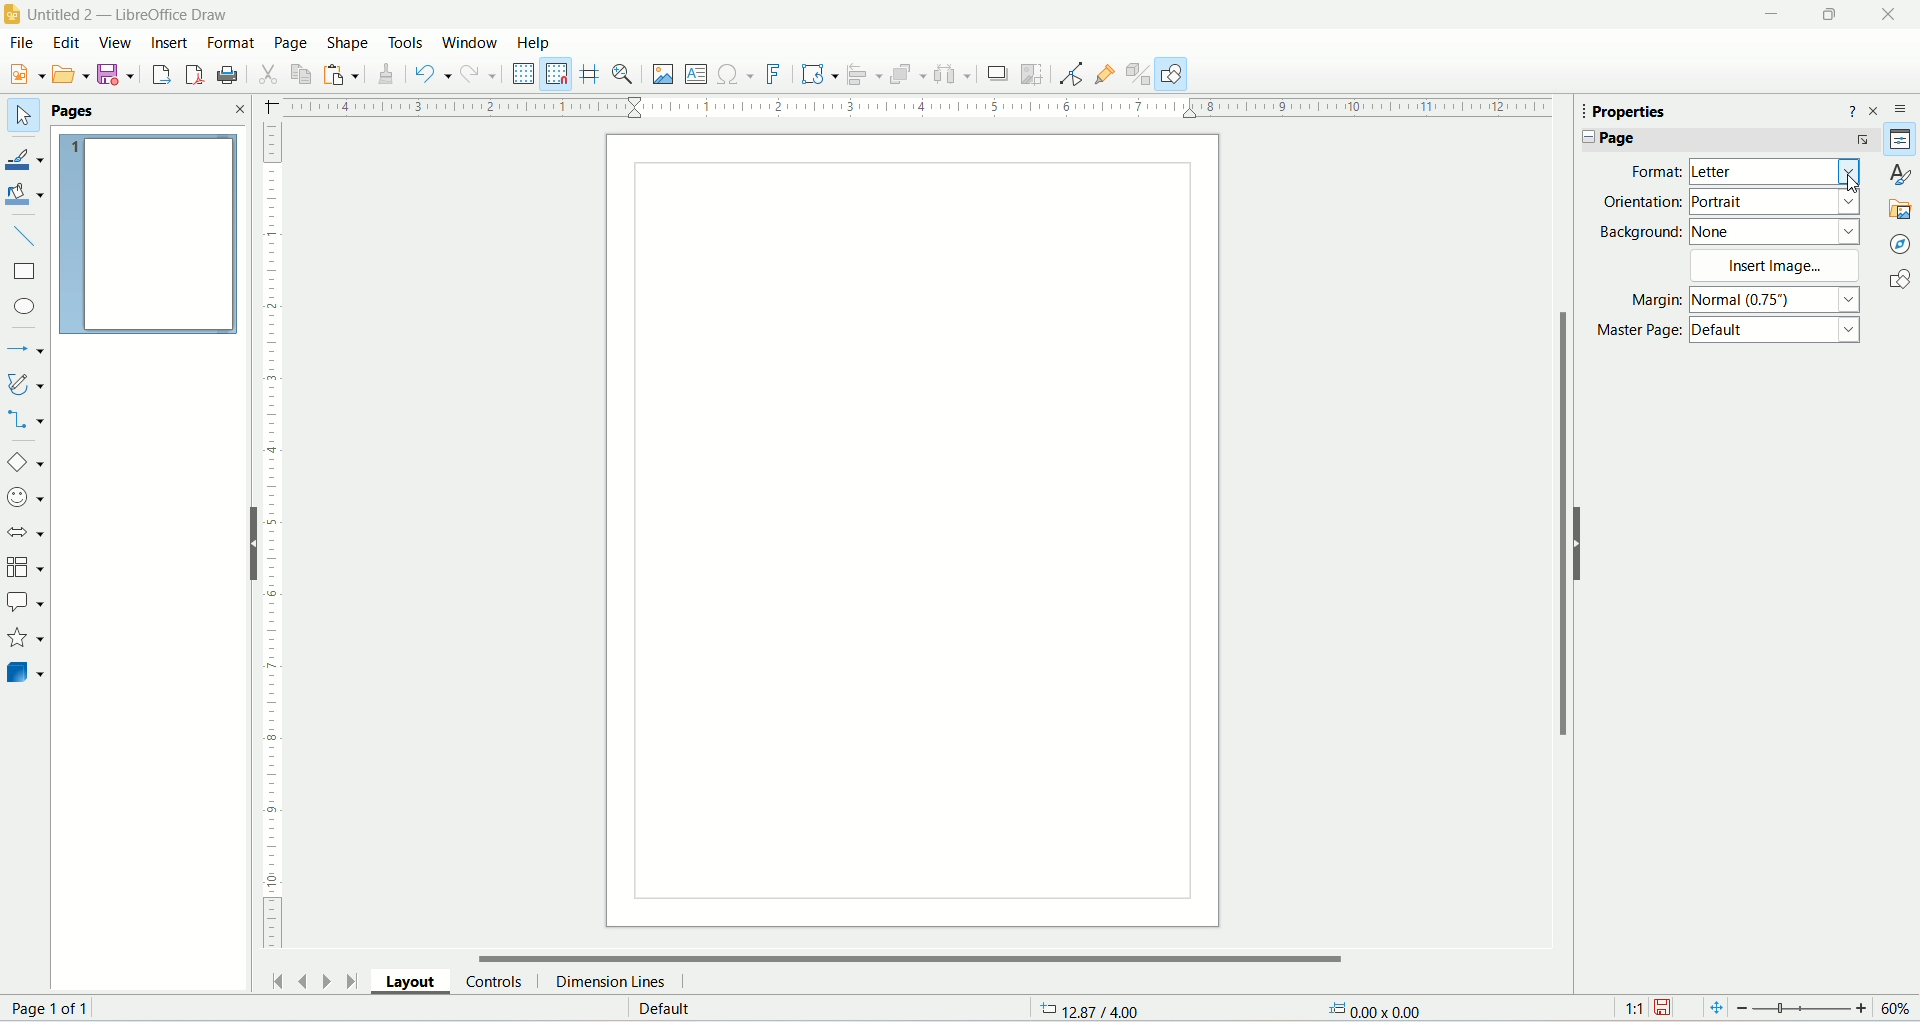 This screenshot has height=1022, width=1920. What do you see at coordinates (301, 978) in the screenshot?
I see `previous page` at bounding box center [301, 978].